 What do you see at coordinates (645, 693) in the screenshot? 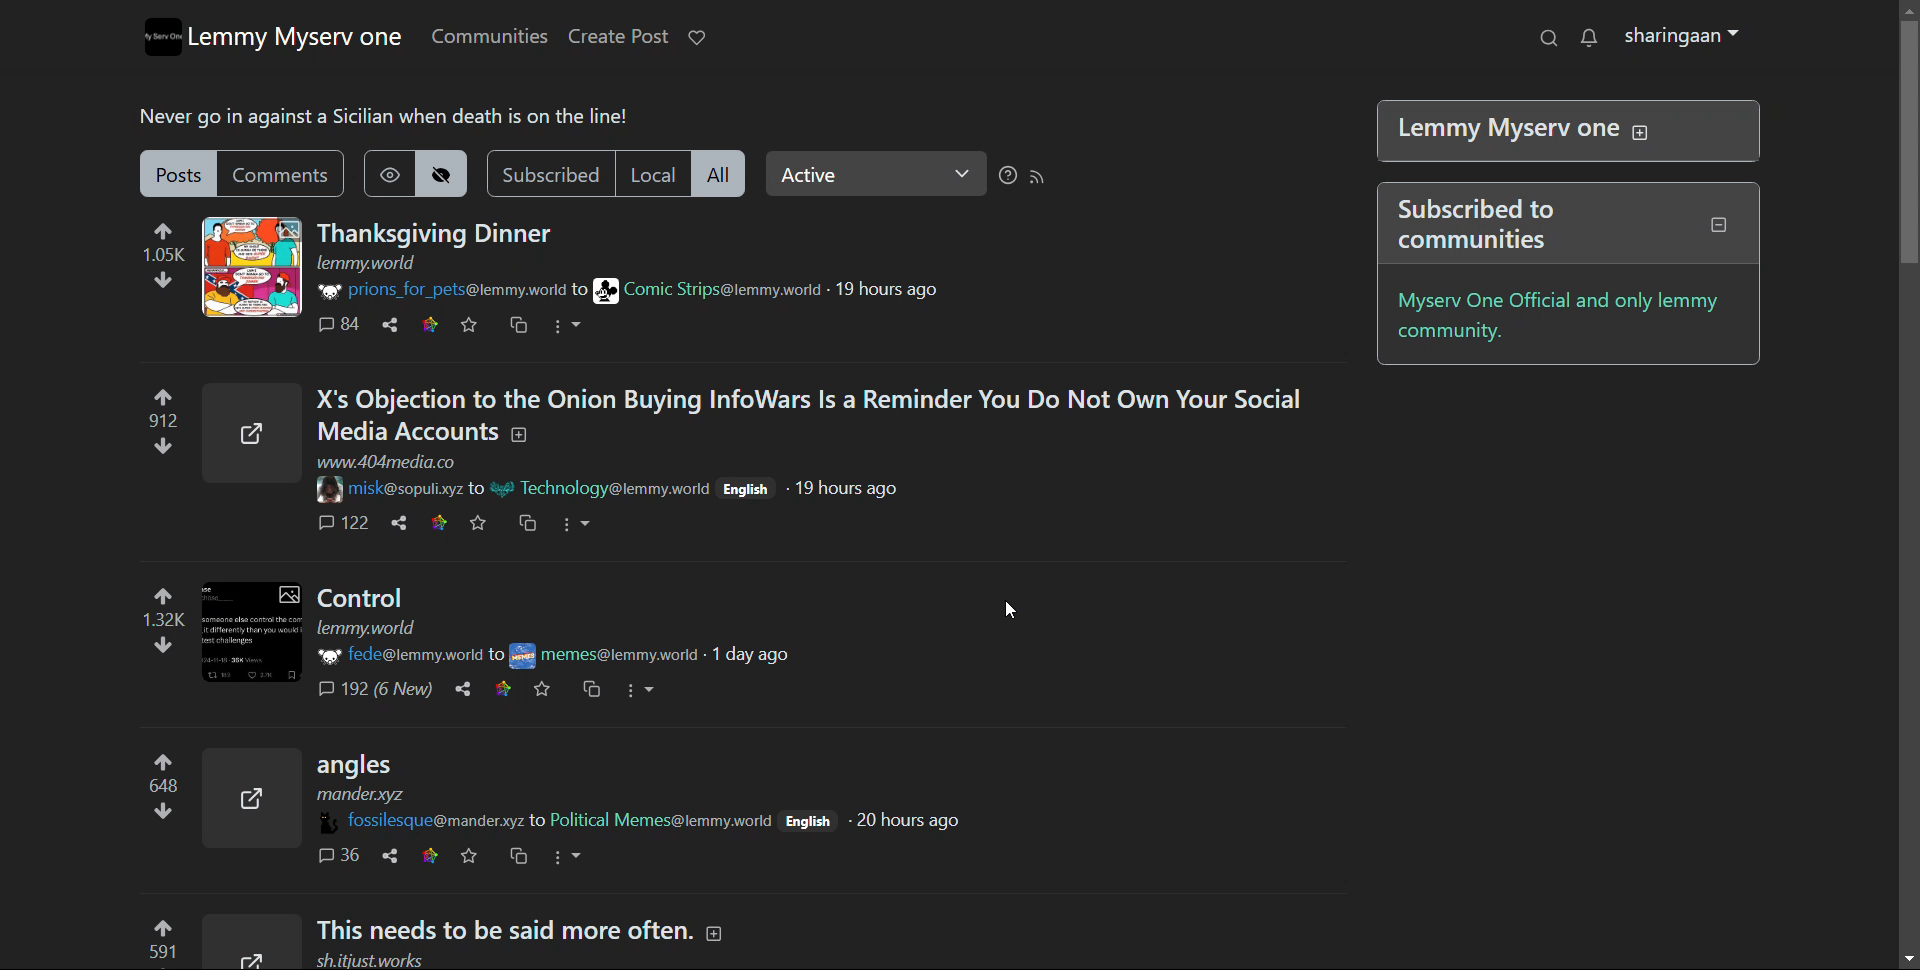
I see `More` at bounding box center [645, 693].